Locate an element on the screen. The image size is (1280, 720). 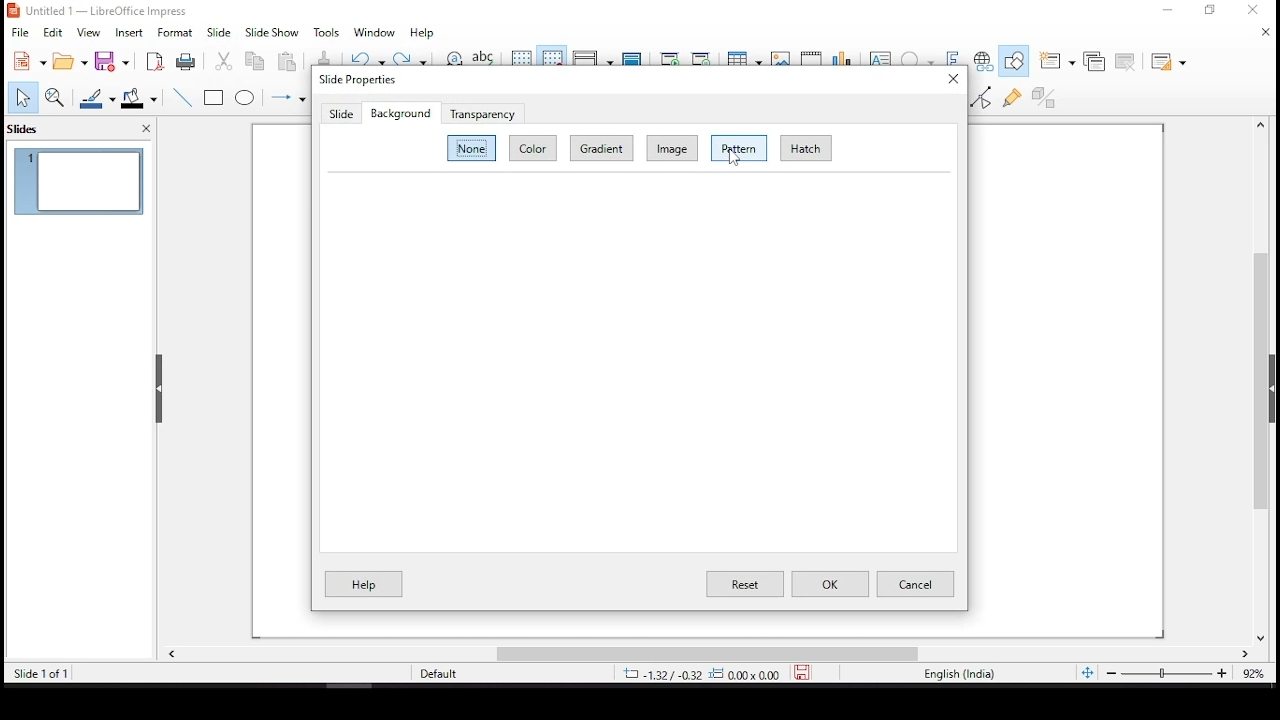
show draw functions is located at coordinates (1015, 59).